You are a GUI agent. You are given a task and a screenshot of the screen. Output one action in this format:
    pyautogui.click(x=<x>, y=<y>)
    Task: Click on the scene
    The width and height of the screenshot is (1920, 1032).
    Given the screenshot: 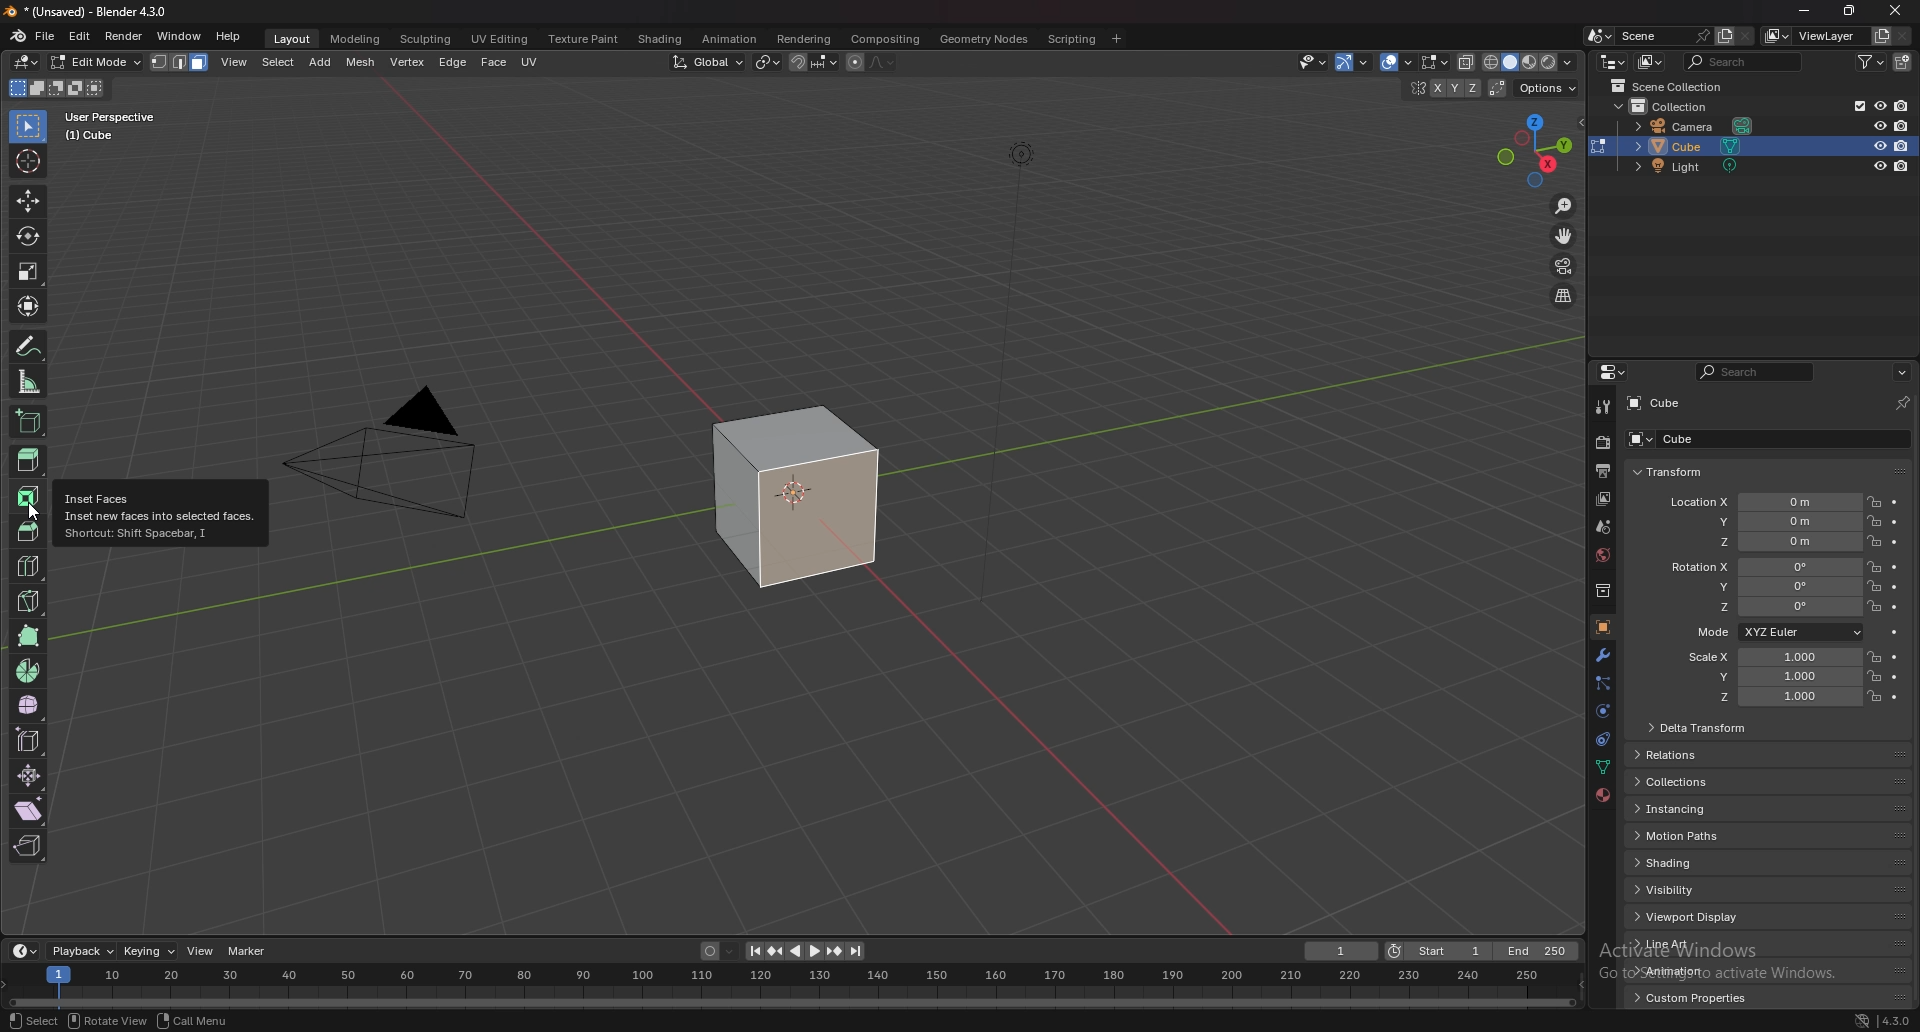 What is the action you would take?
    pyautogui.click(x=1602, y=526)
    